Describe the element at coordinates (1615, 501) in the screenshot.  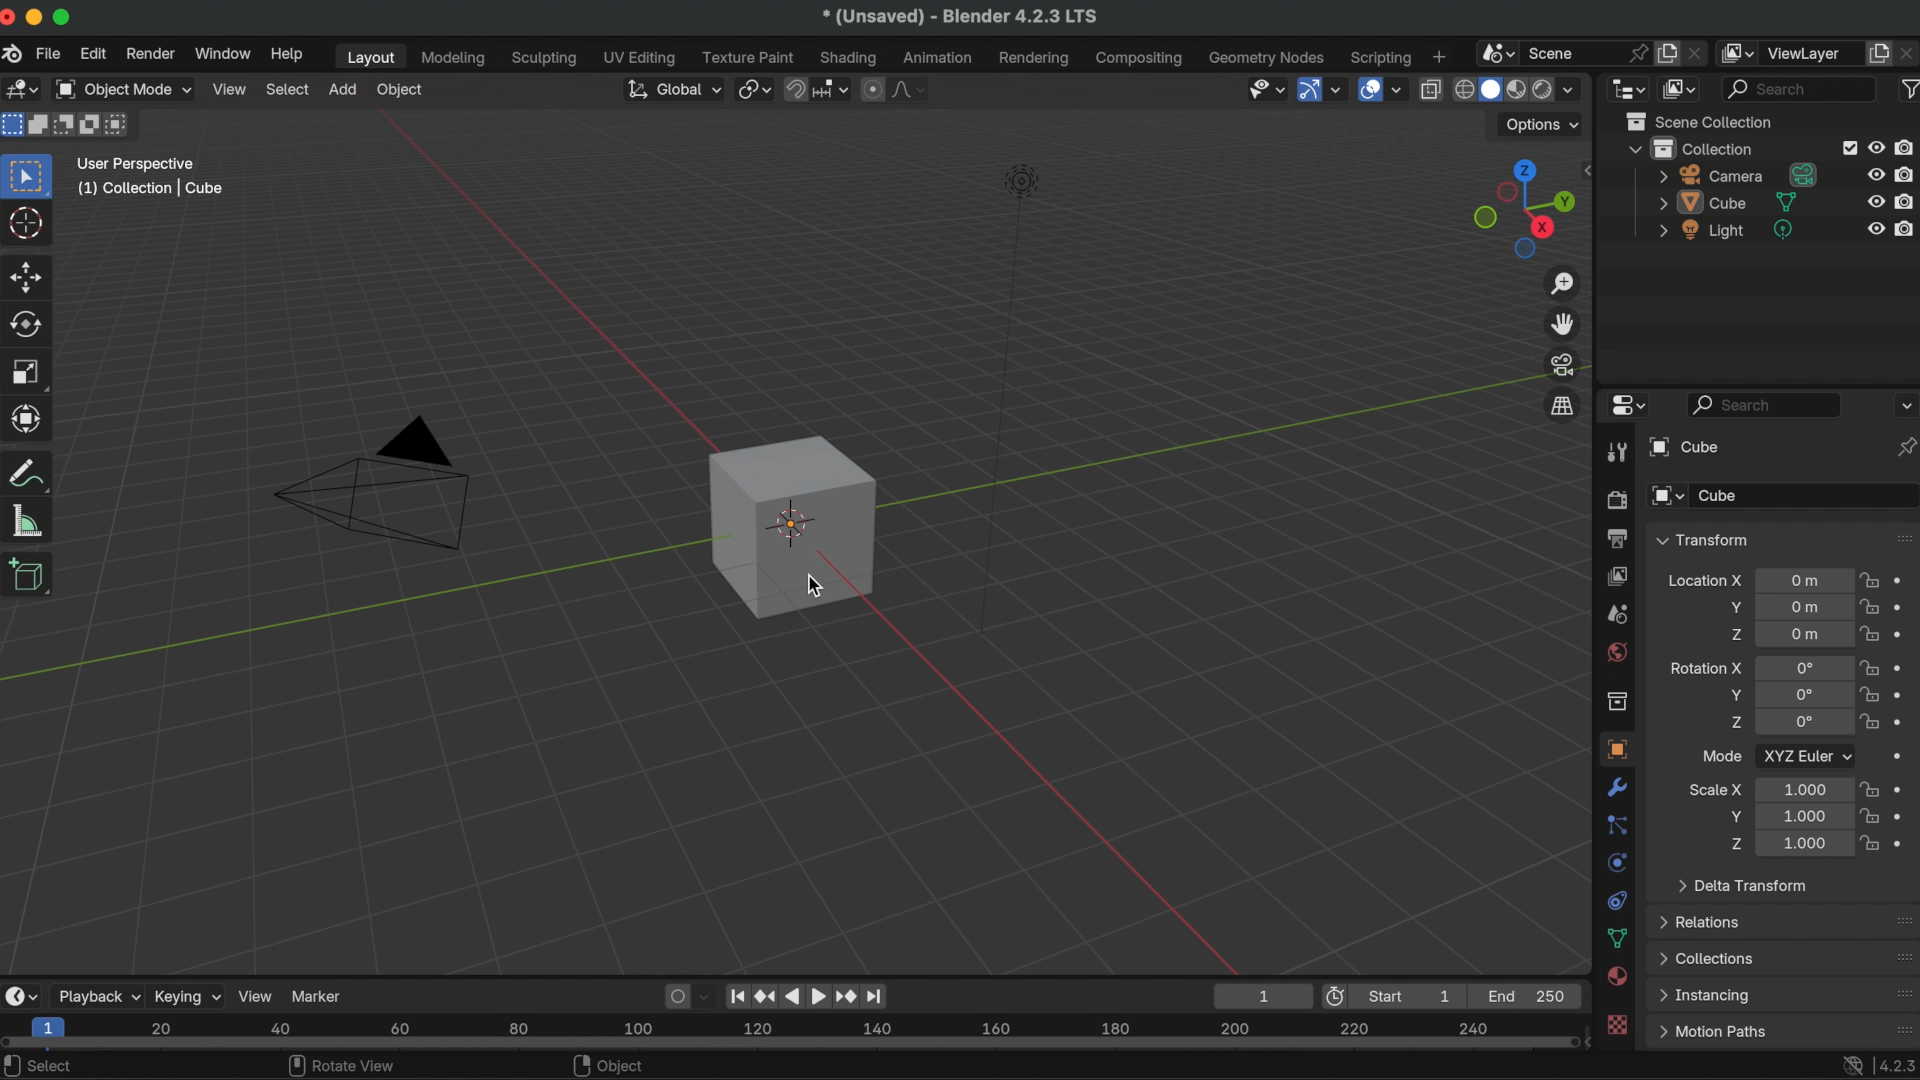
I see `render` at that location.